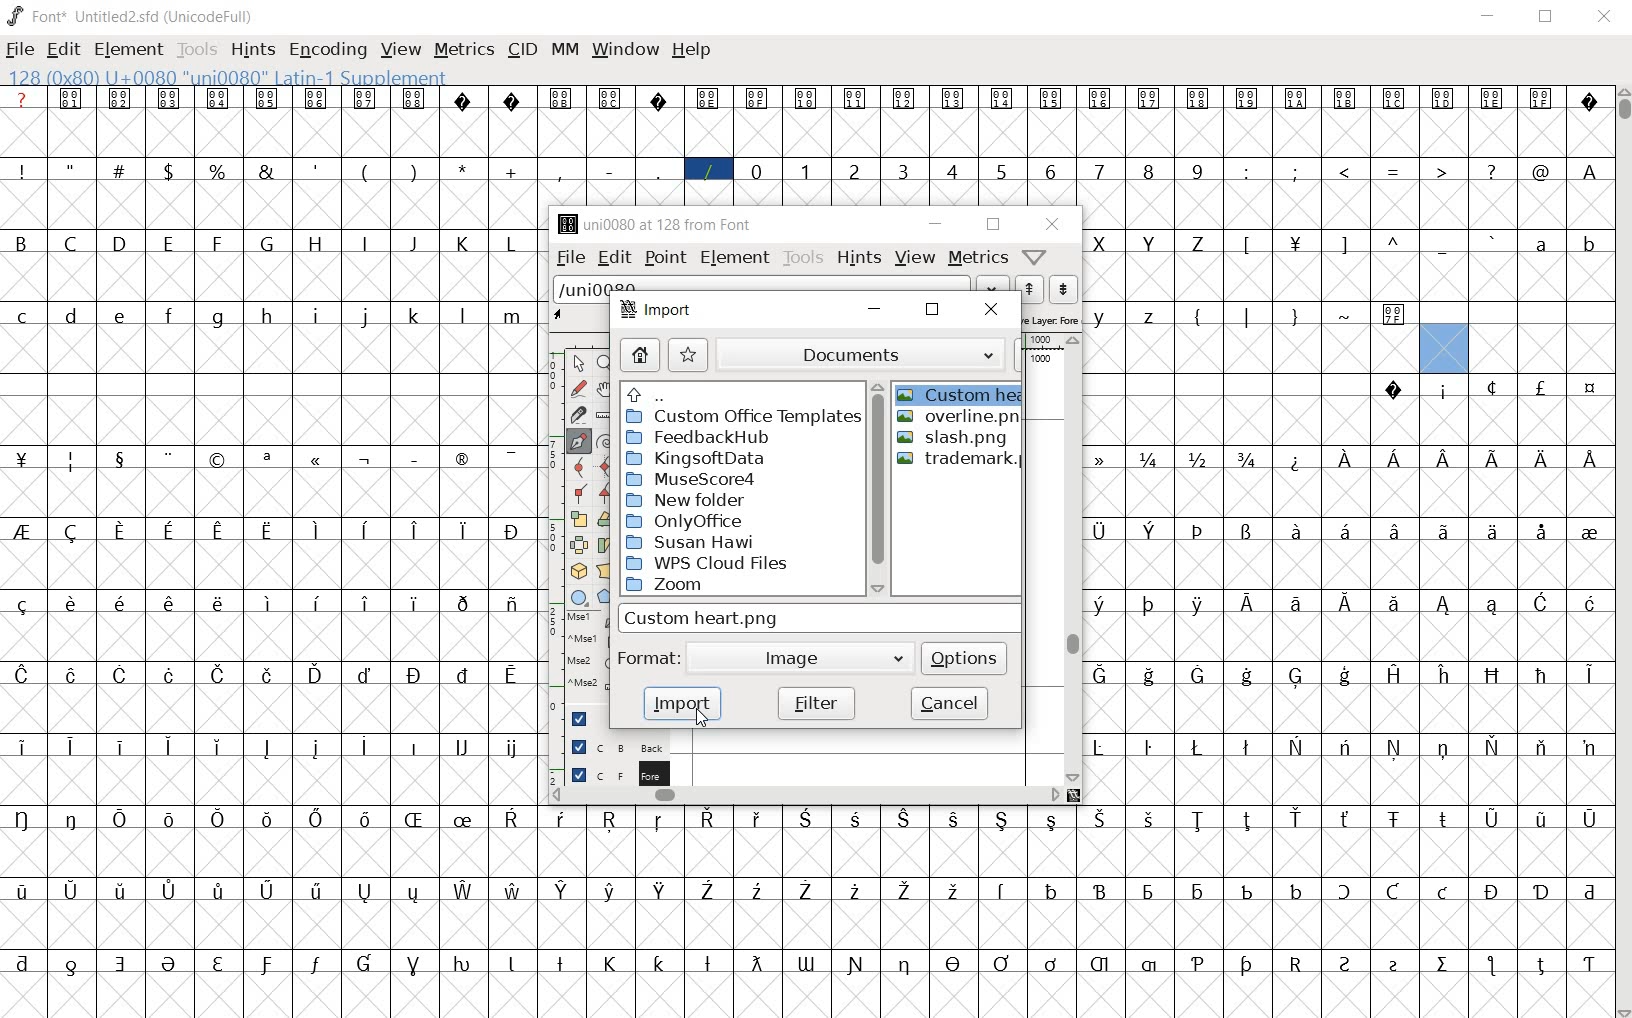  Describe the element at coordinates (949, 702) in the screenshot. I see `cancel` at that location.